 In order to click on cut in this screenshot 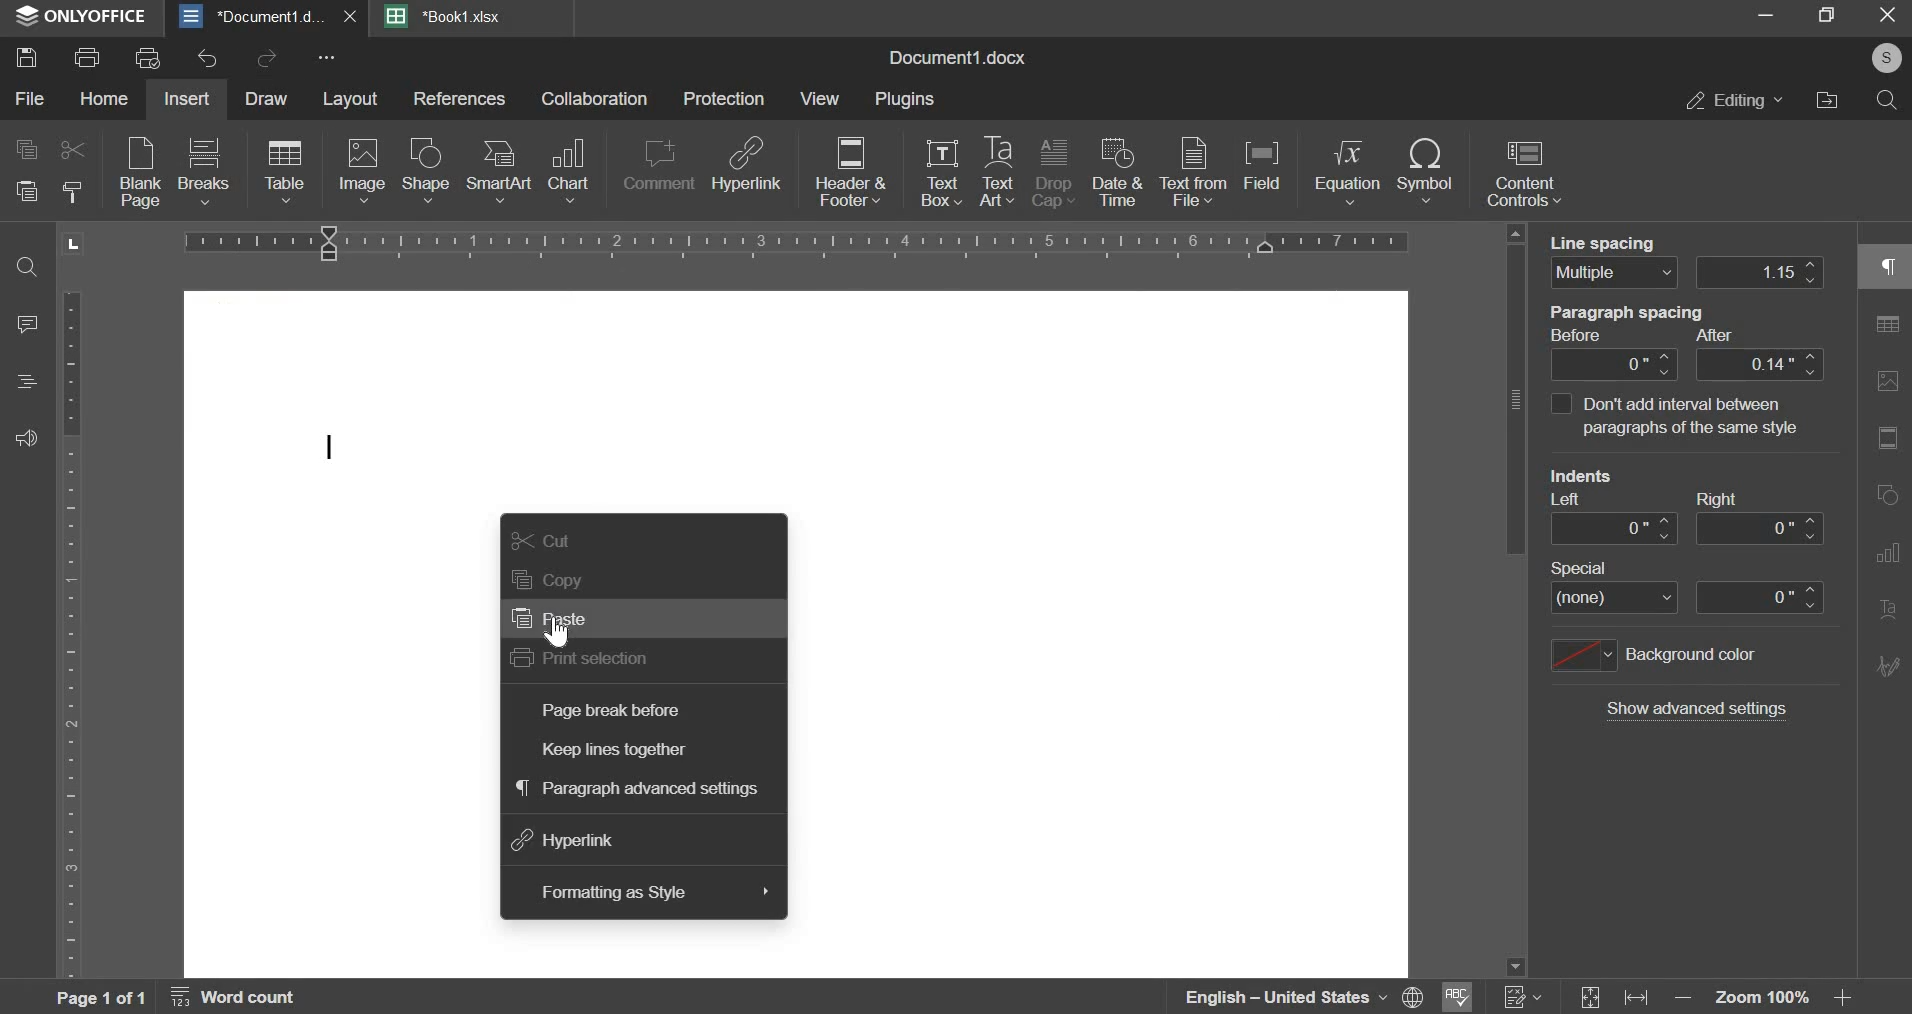, I will do `click(72, 148)`.